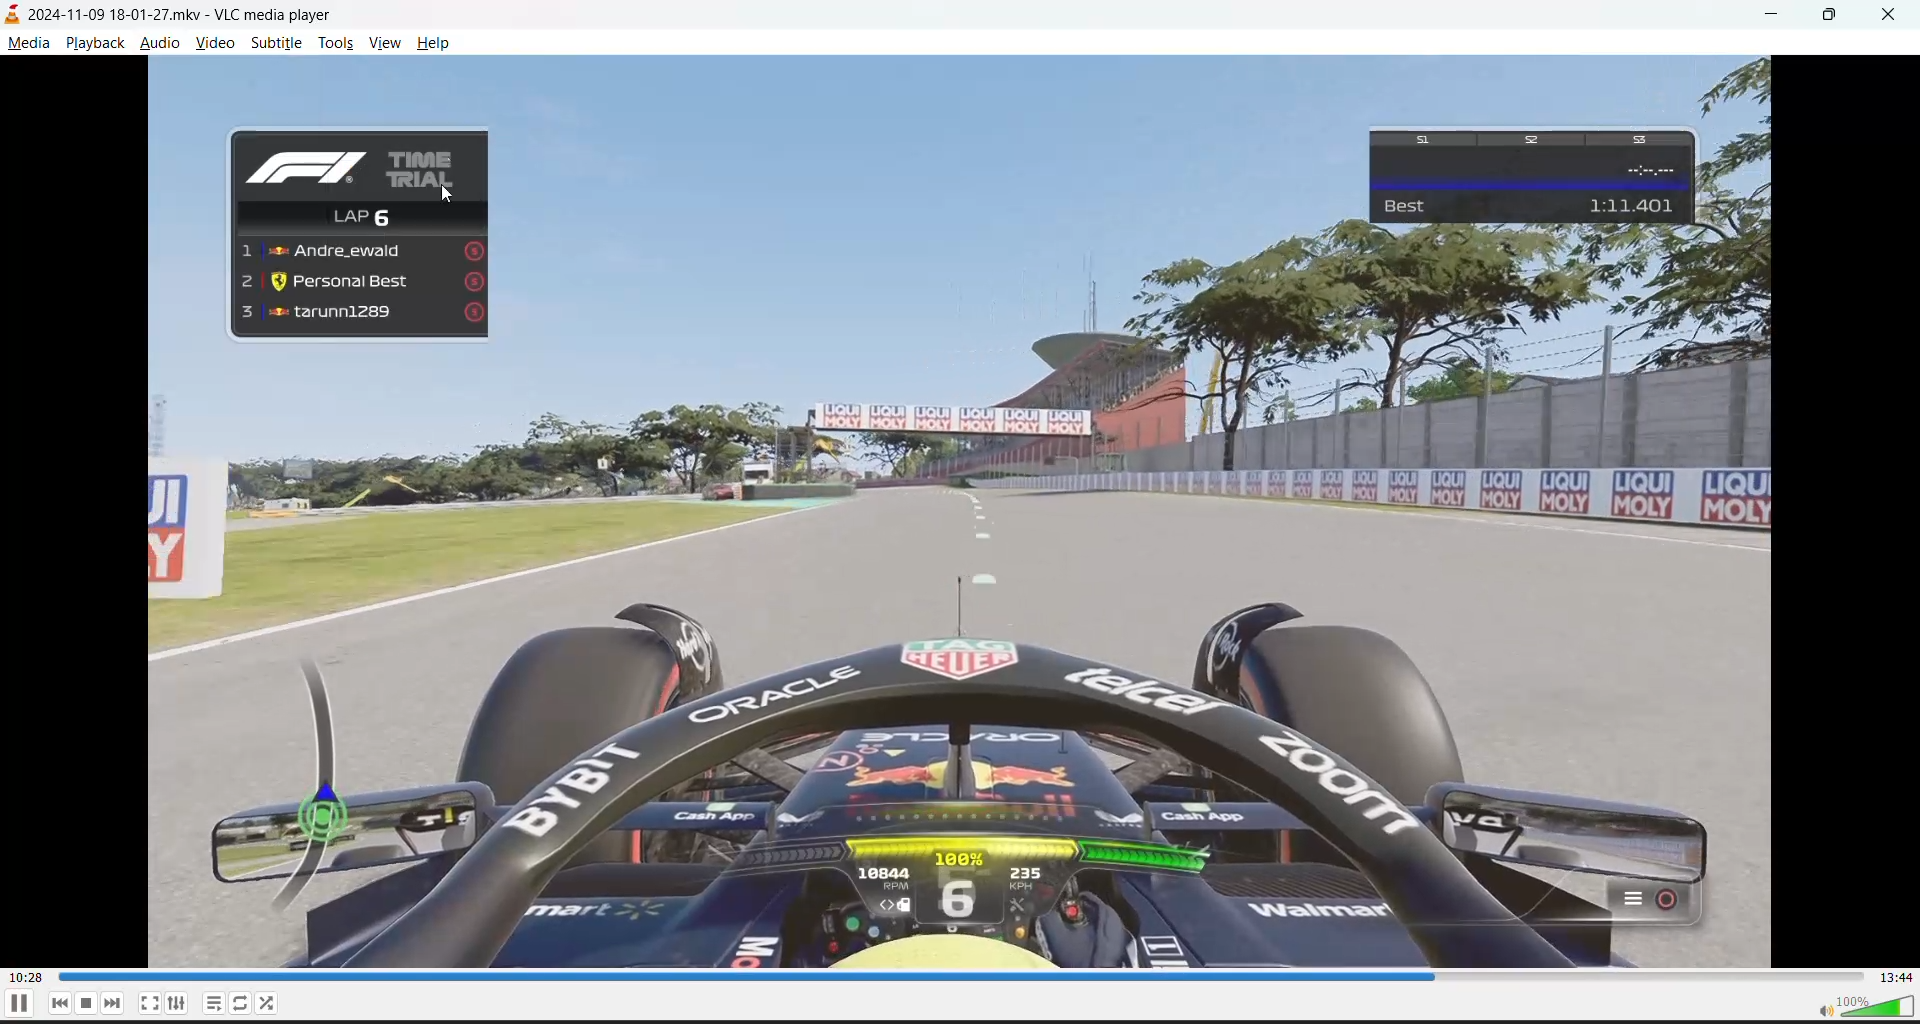  I want to click on subtitle, so click(279, 45).